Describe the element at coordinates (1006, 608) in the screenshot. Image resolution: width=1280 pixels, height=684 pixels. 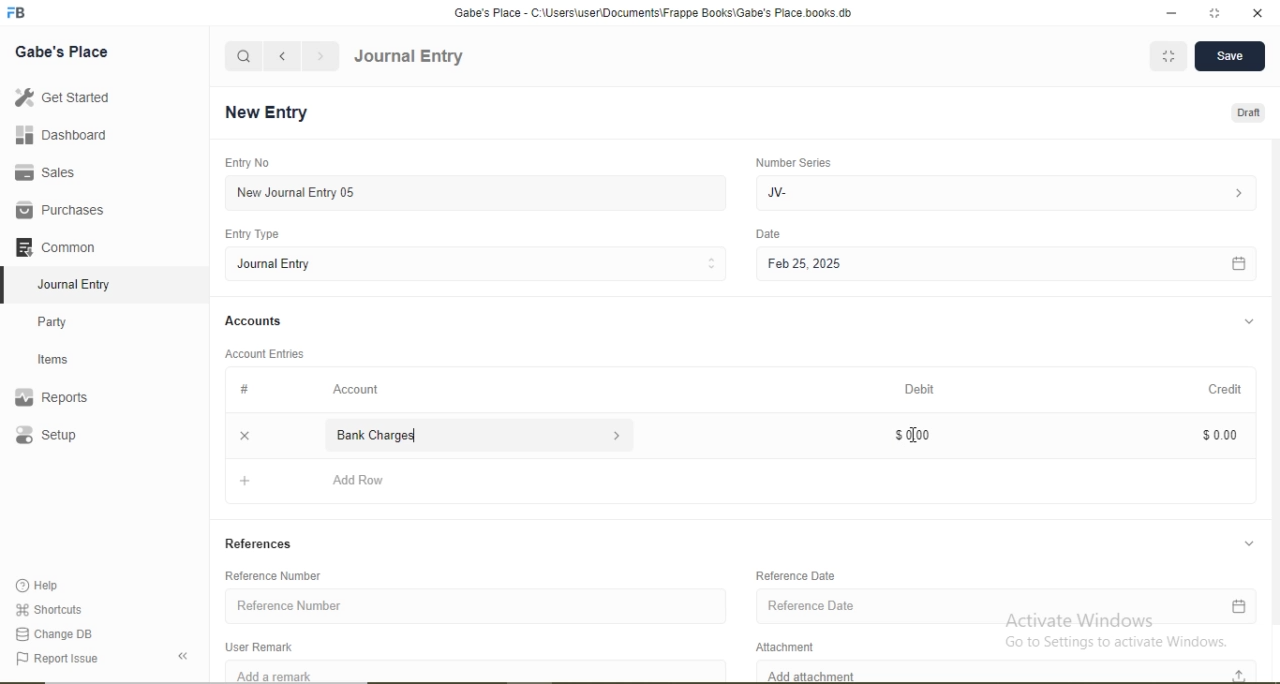
I see `Reference Date` at that location.